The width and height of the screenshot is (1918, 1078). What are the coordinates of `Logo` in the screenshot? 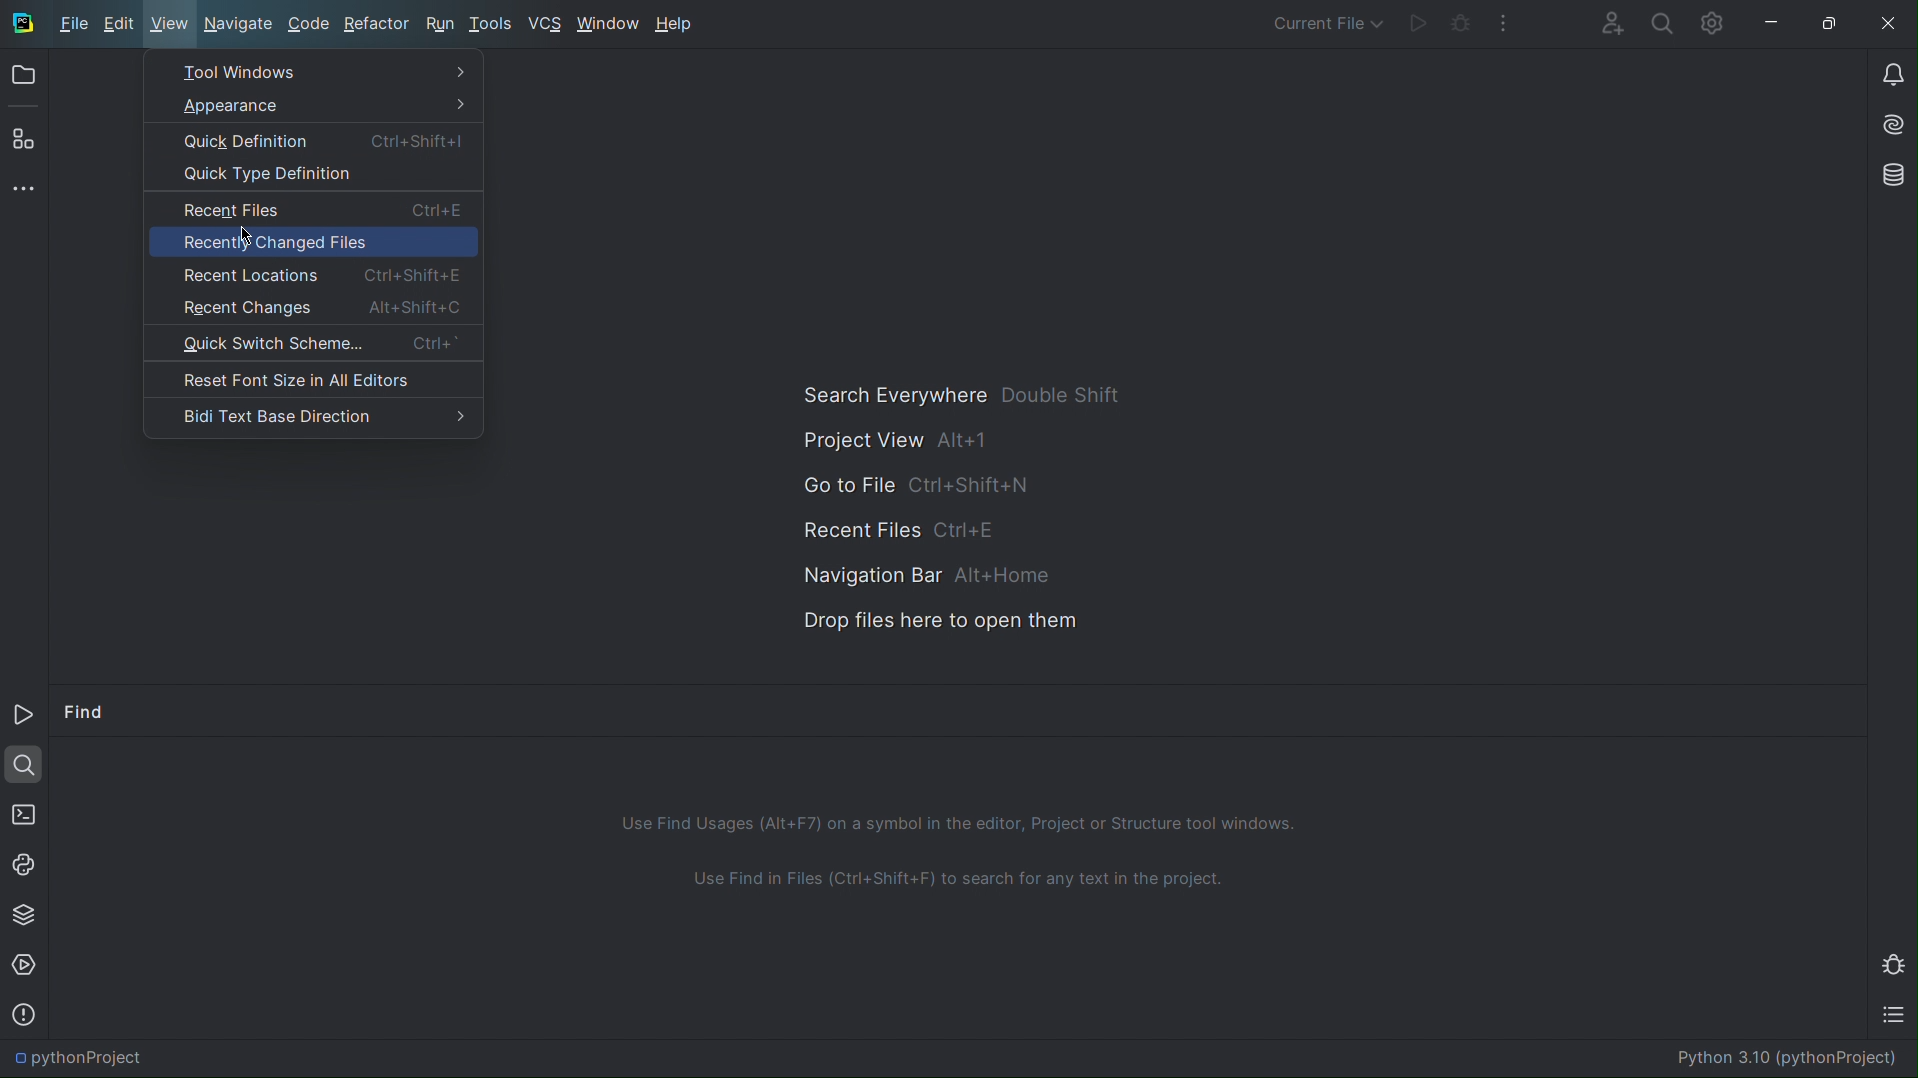 It's located at (23, 24).